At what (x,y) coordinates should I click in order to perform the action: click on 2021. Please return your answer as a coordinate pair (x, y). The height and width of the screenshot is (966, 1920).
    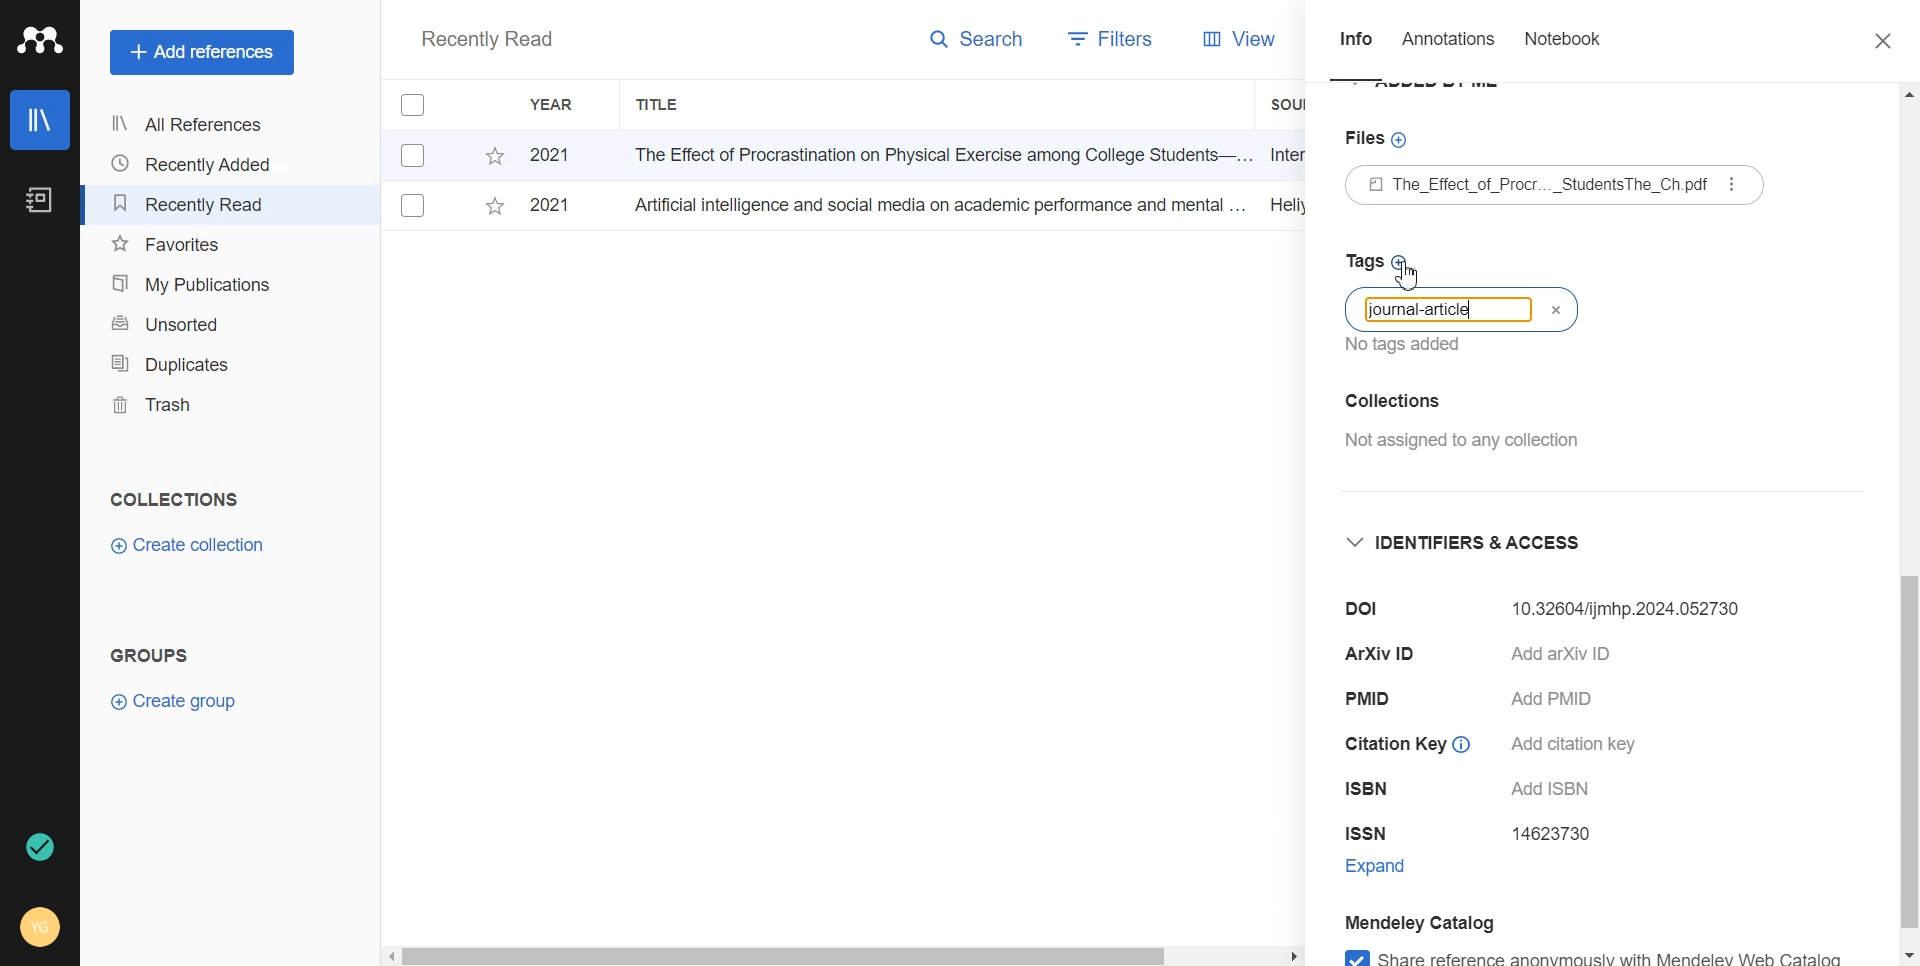
    Looking at the image, I should click on (550, 157).